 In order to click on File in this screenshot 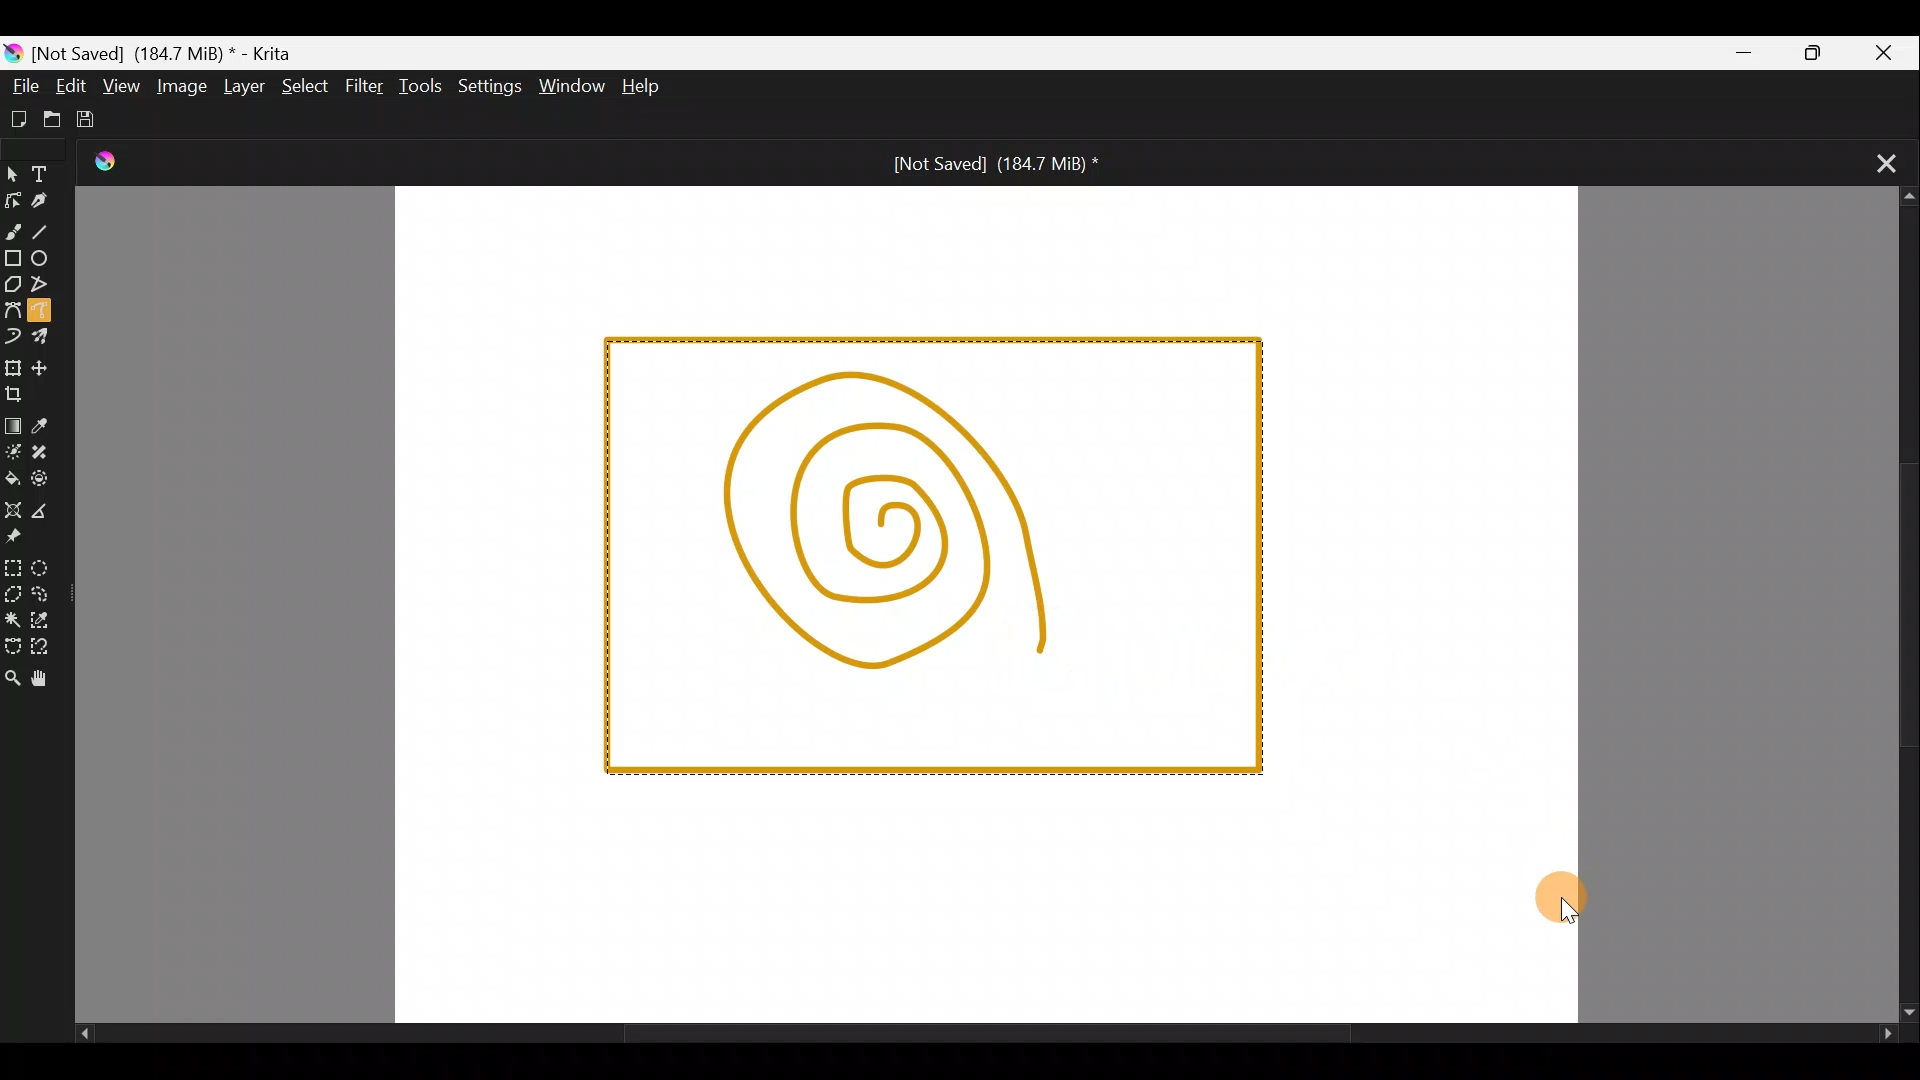, I will do `click(20, 85)`.